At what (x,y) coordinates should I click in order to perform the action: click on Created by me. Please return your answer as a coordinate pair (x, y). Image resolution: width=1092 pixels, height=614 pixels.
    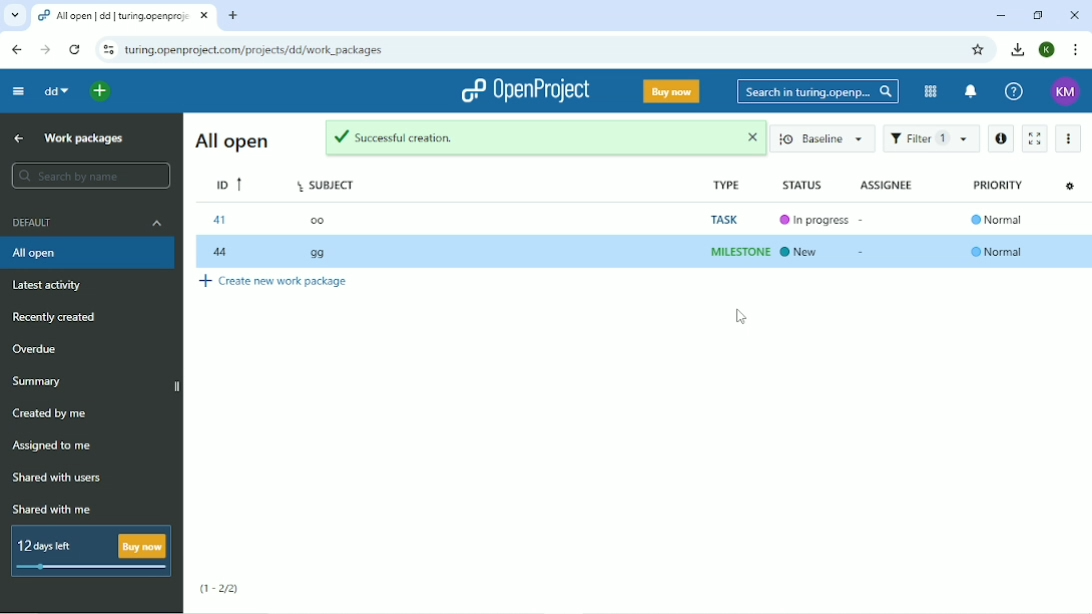
    Looking at the image, I should click on (51, 414).